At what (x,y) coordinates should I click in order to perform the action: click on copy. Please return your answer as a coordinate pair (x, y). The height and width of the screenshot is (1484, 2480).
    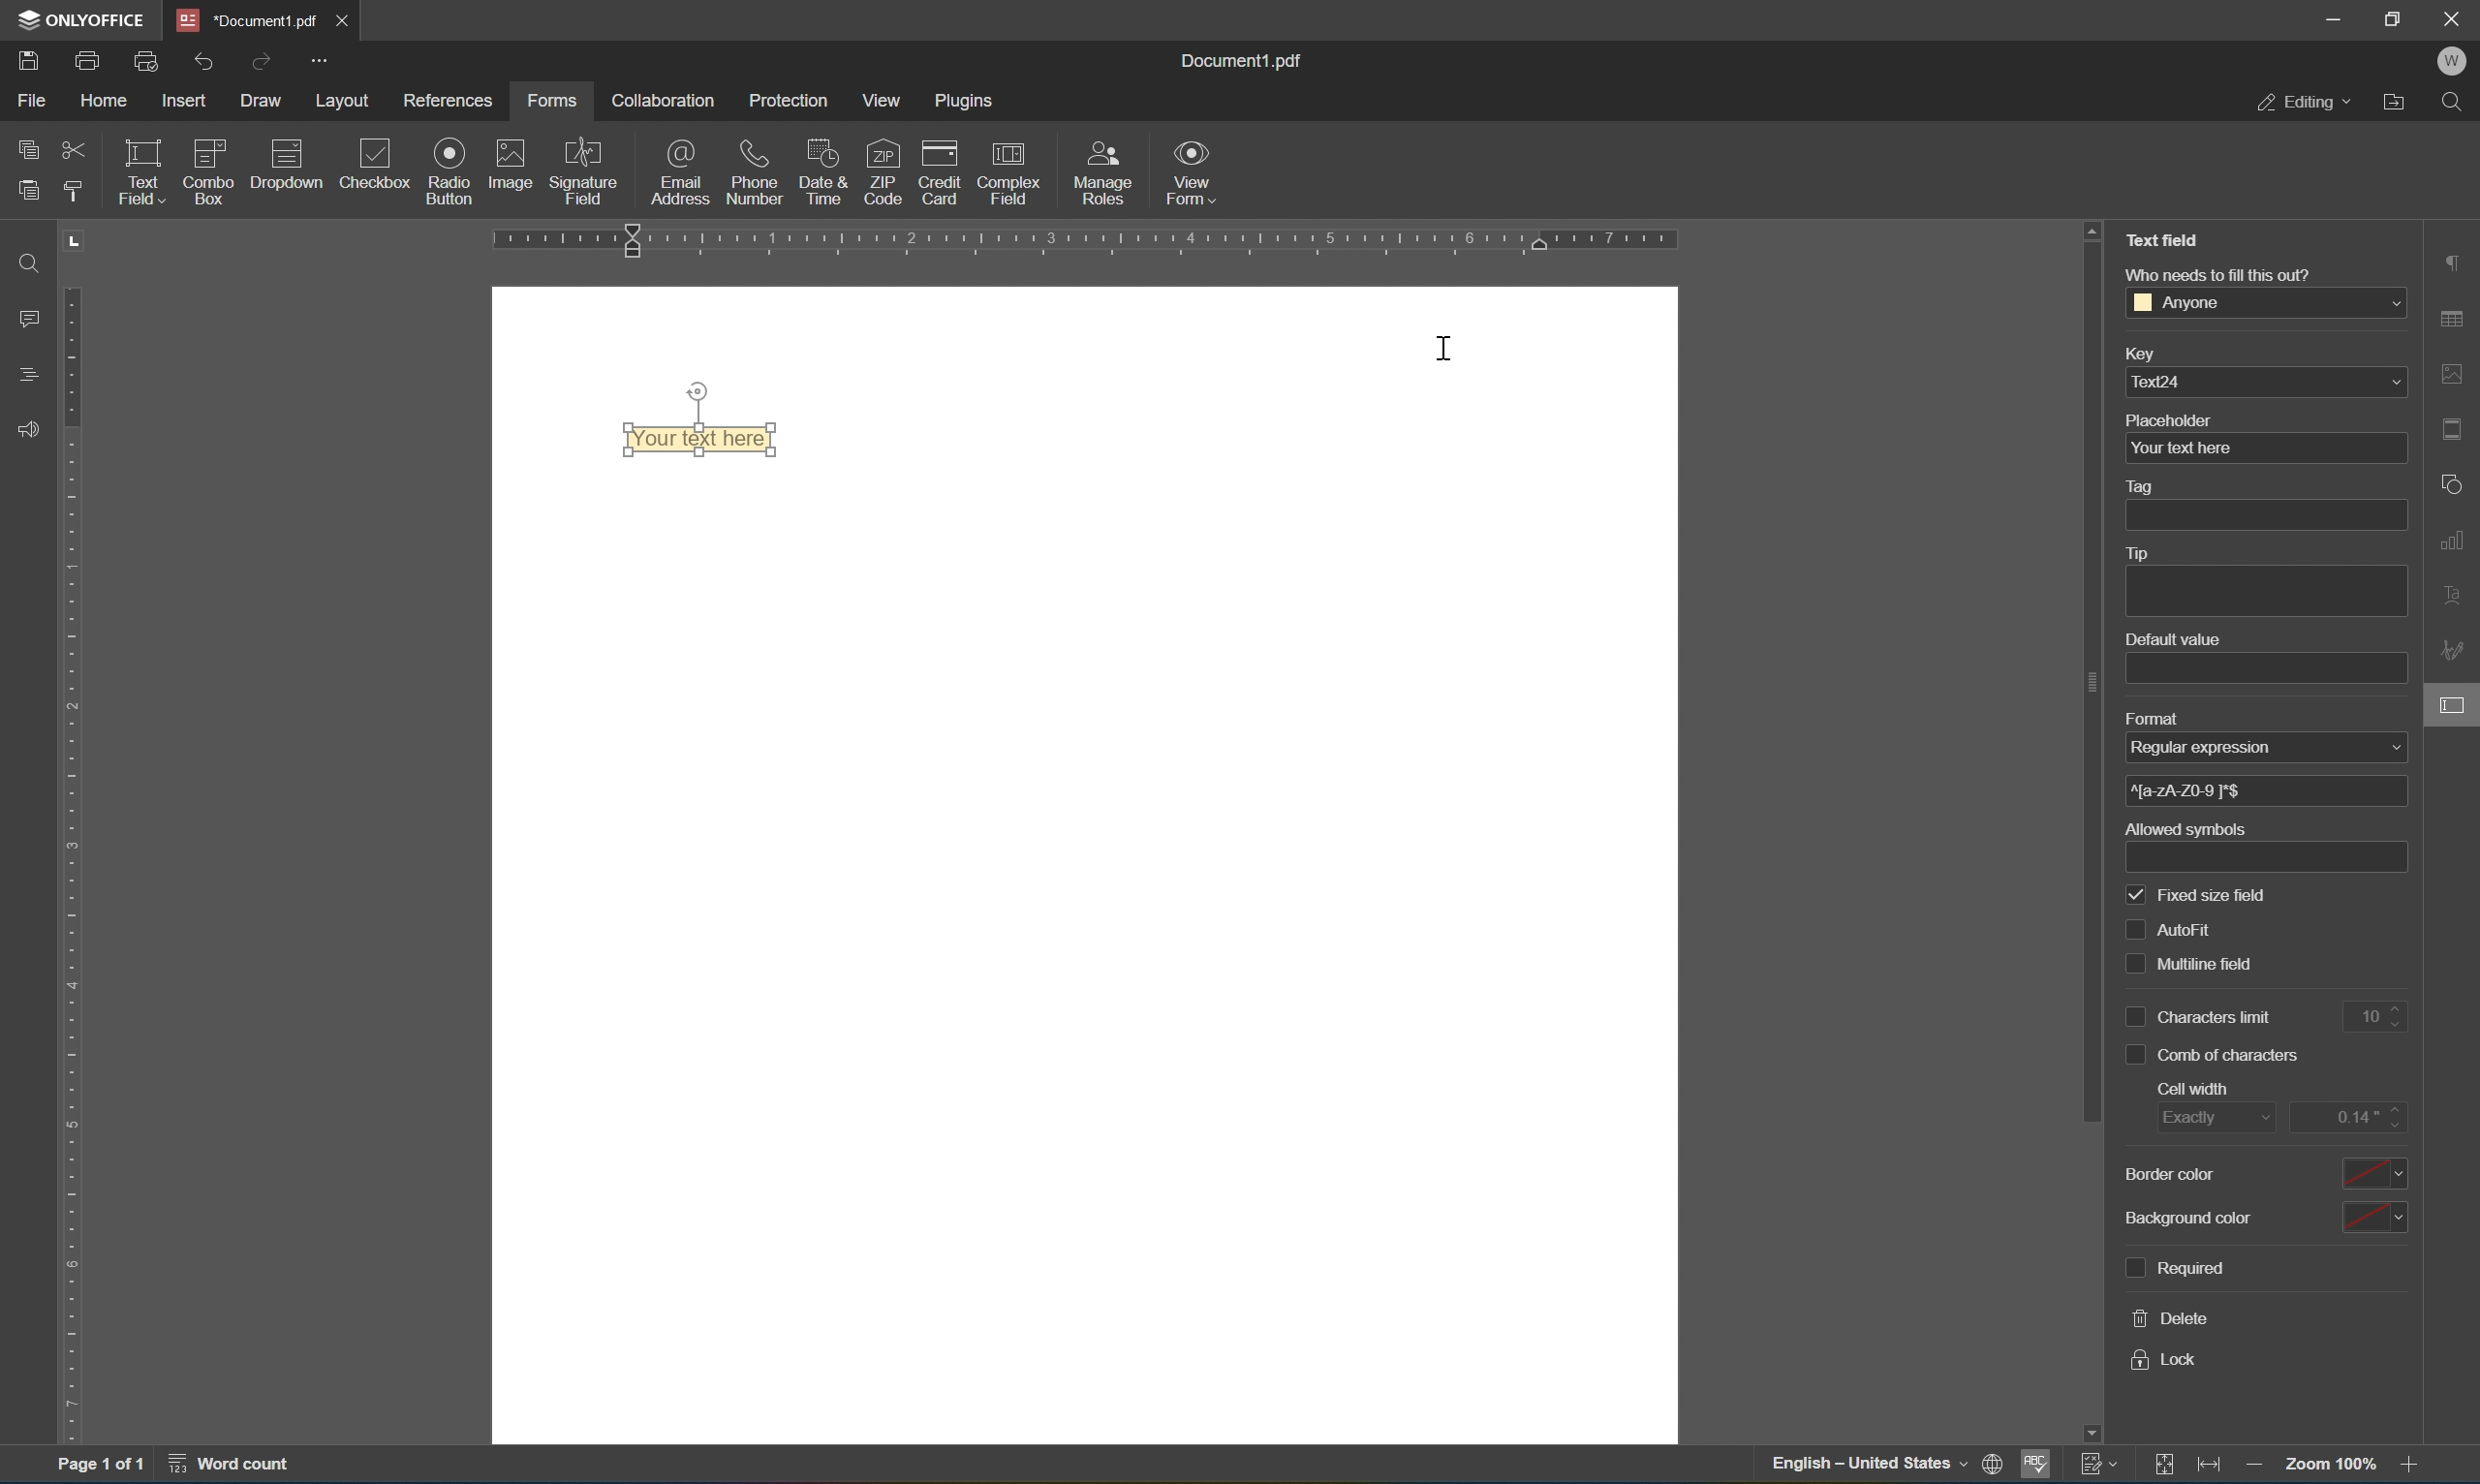
    Looking at the image, I should click on (29, 144).